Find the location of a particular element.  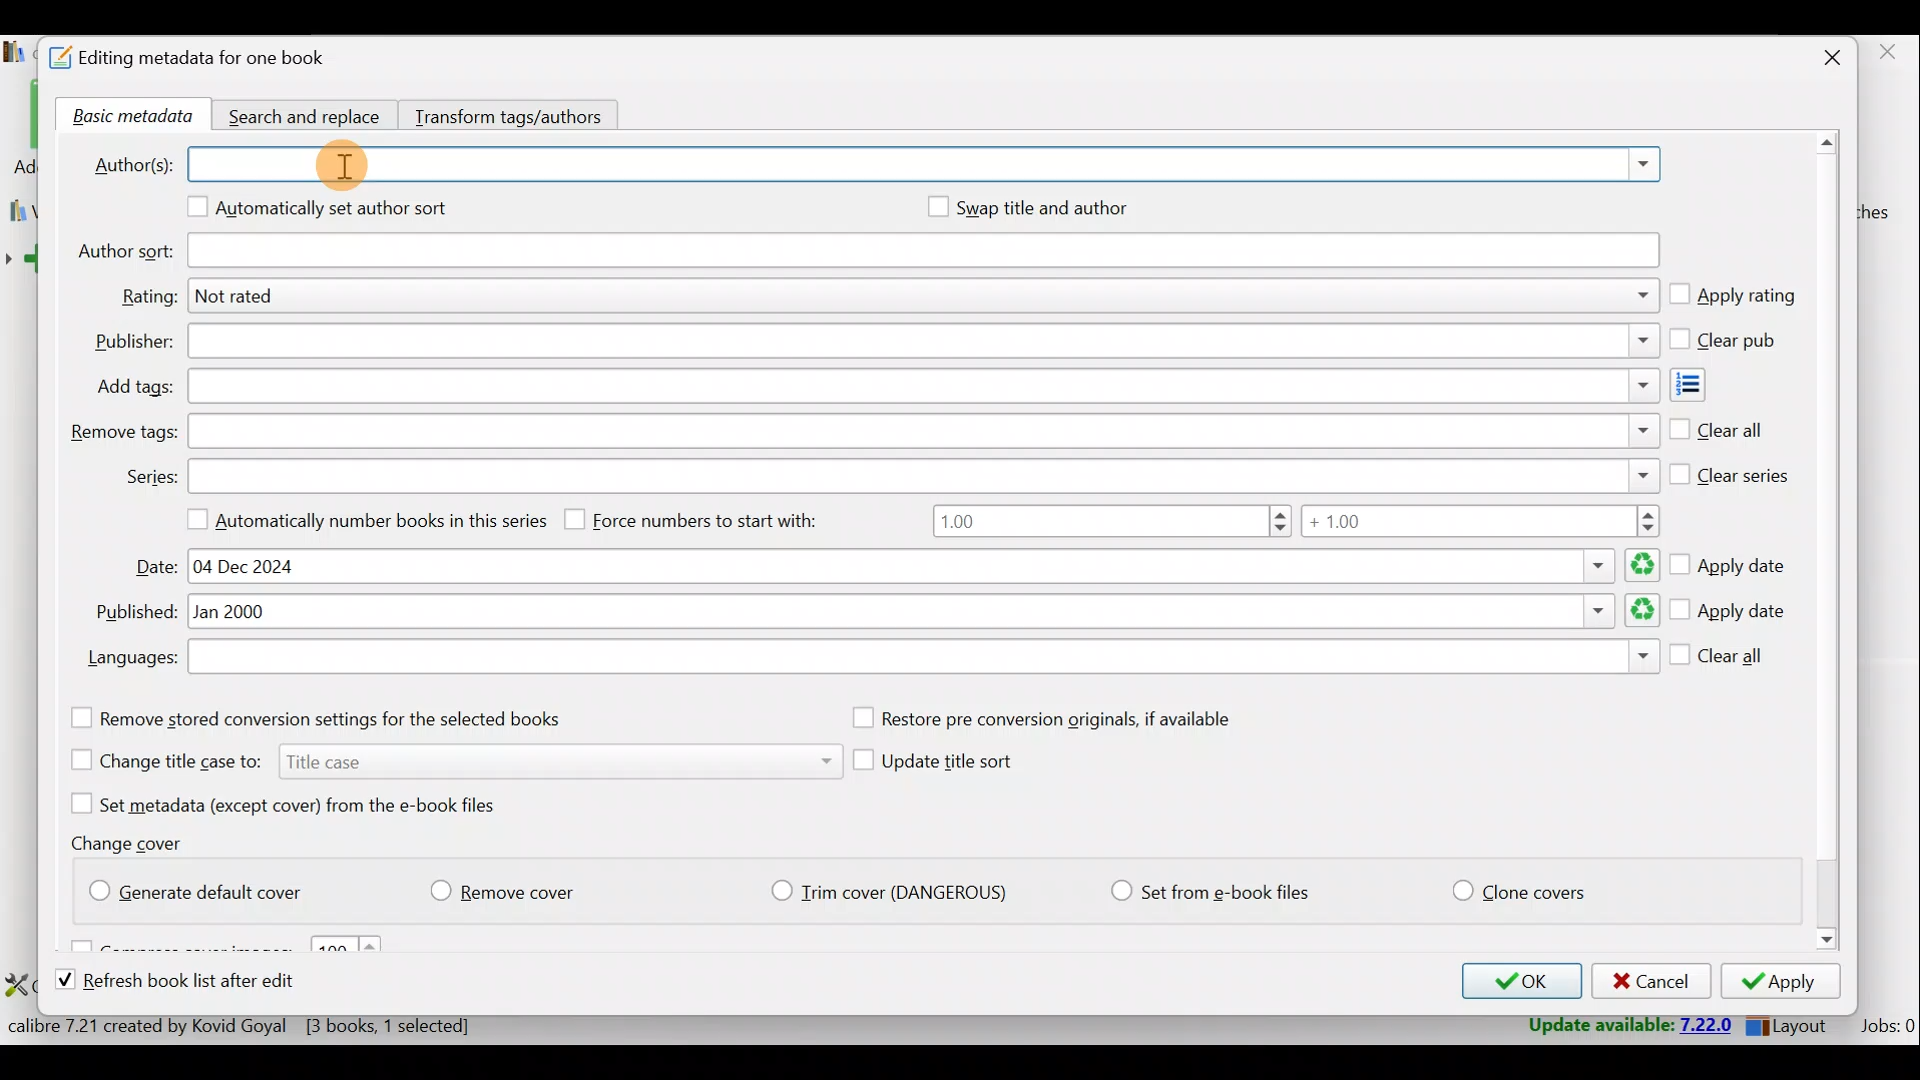

Series is located at coordinates (925, 474).